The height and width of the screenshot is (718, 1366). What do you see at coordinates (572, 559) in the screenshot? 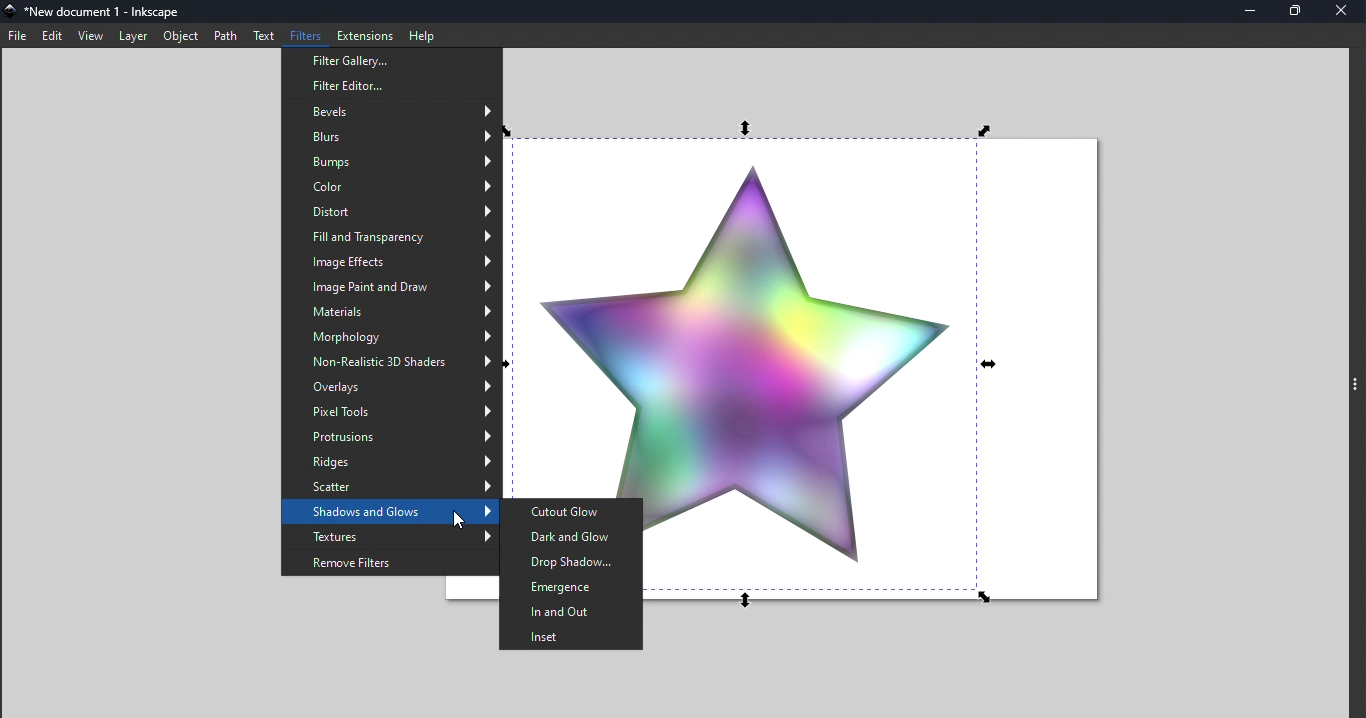
I see `Drop Shadow` at bounding box center [572, 559].